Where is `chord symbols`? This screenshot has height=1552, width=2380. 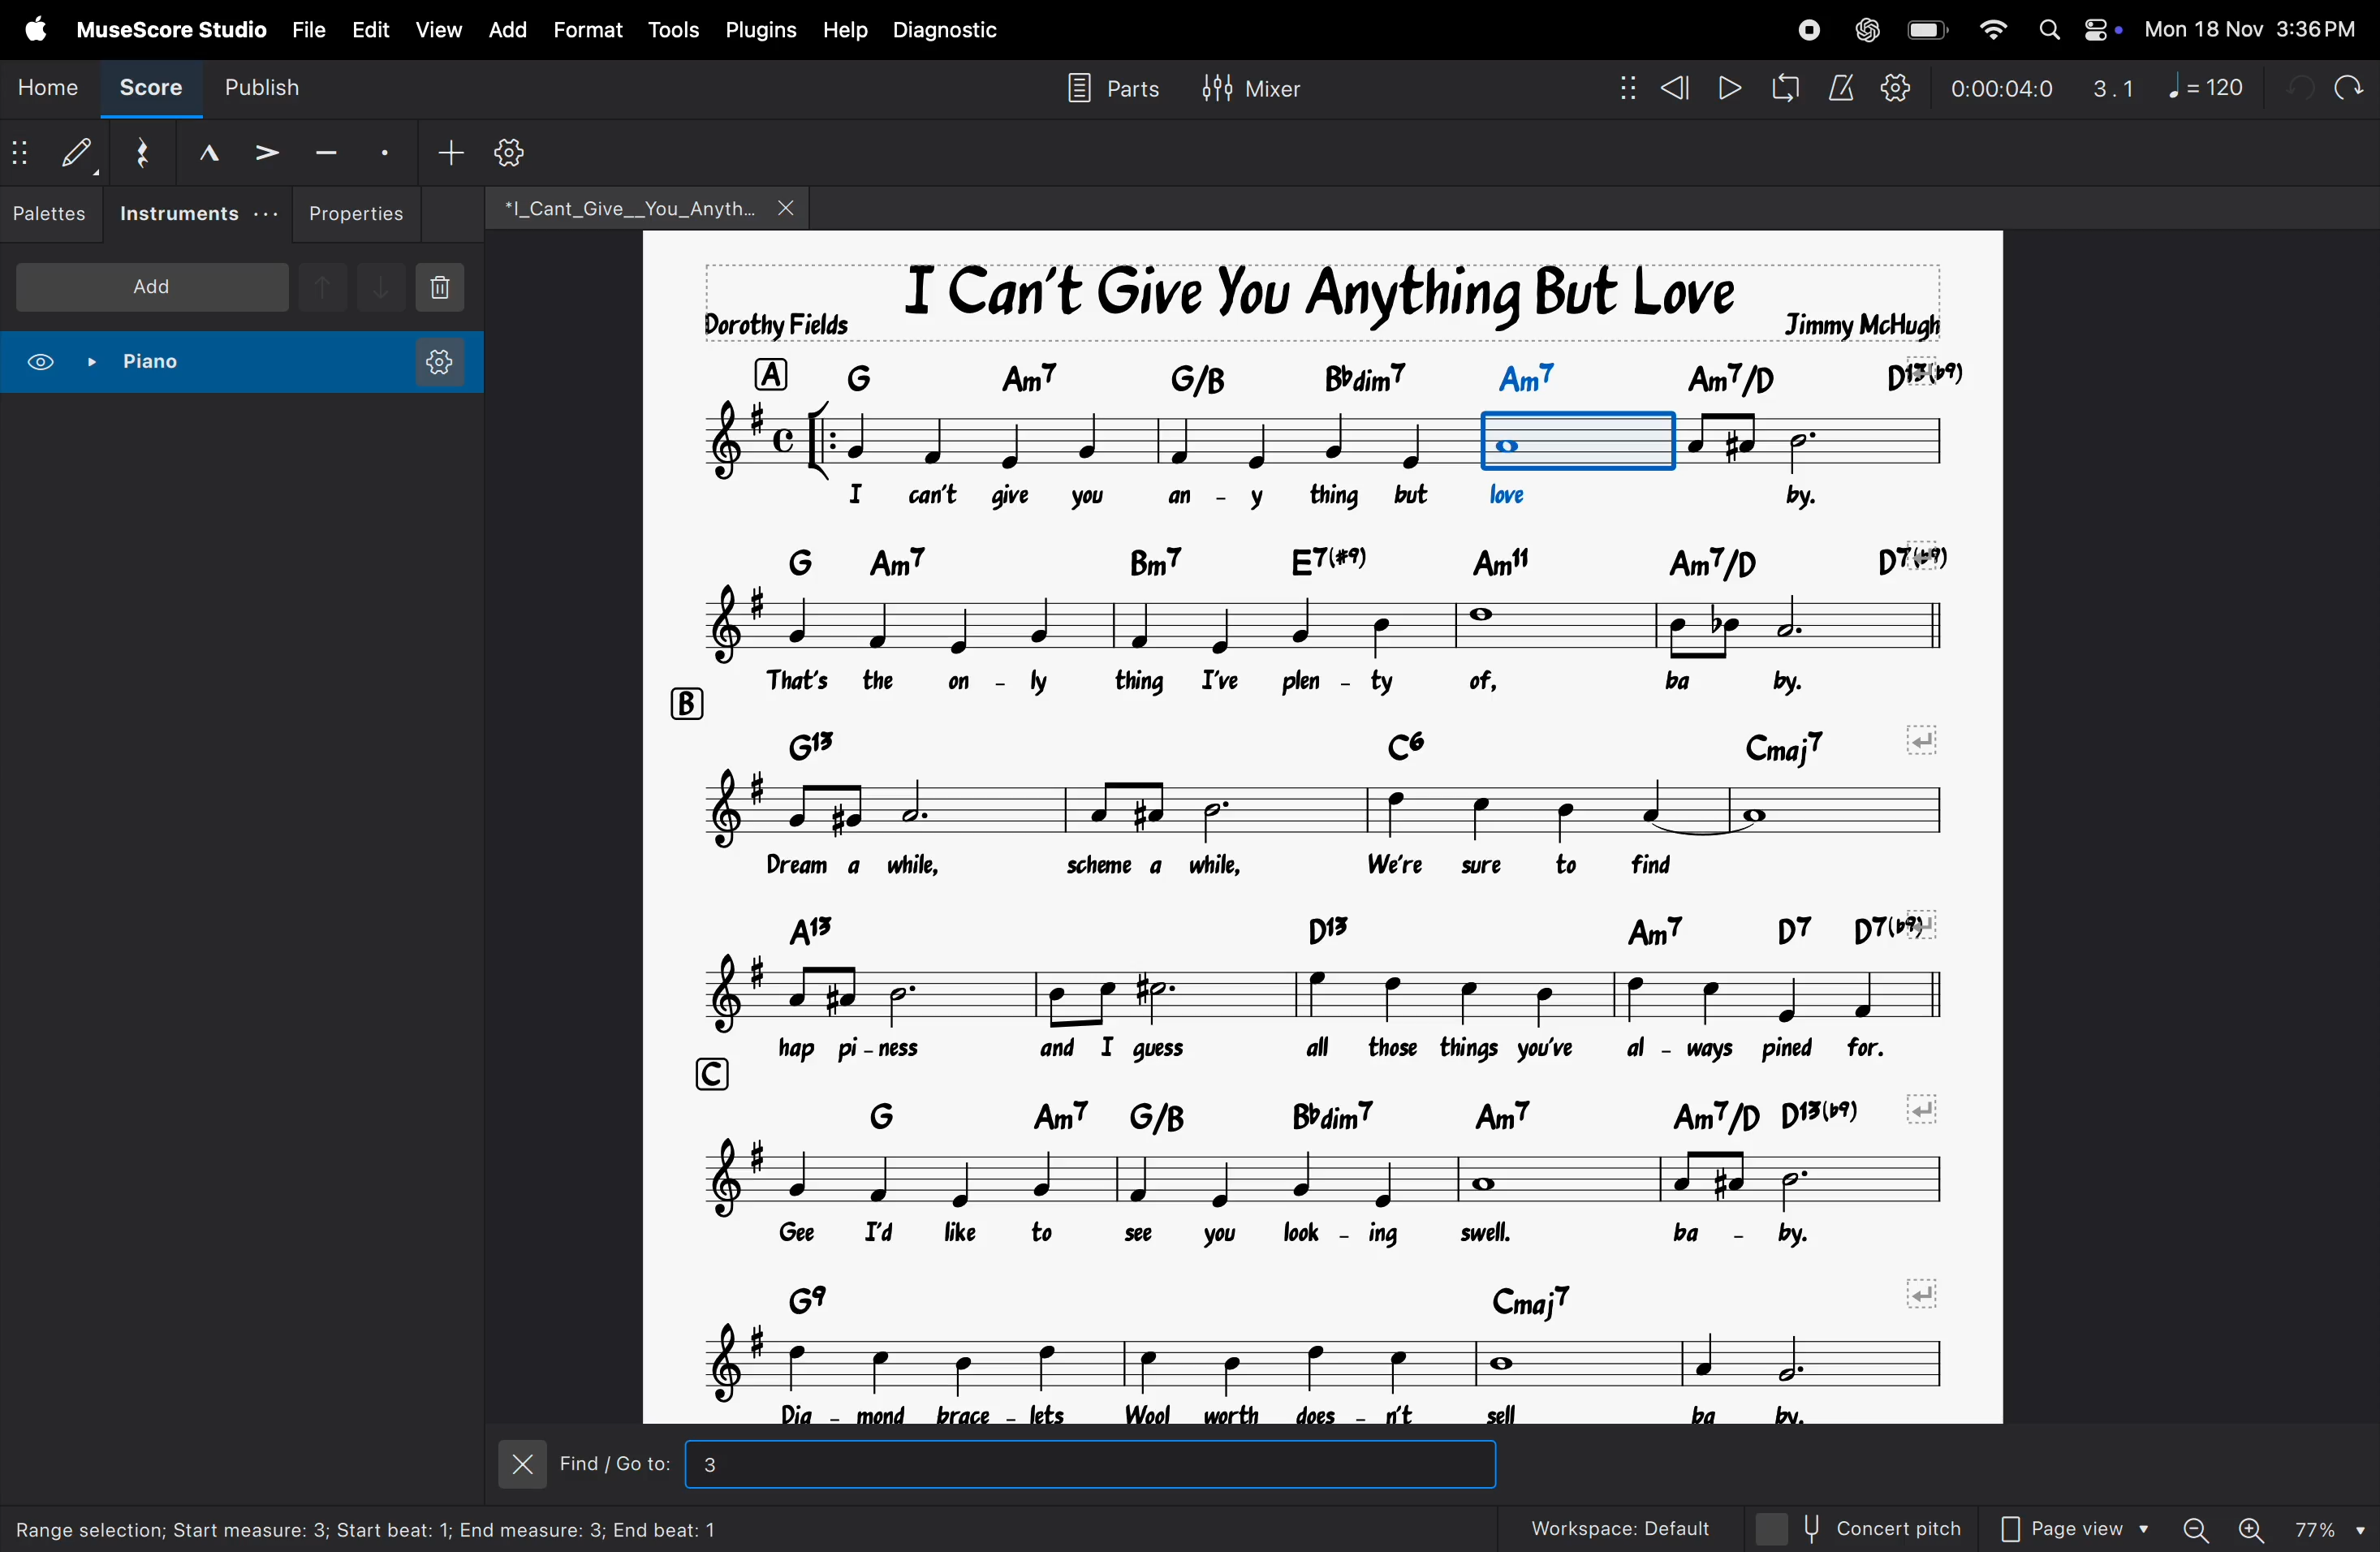 chord symbols is located at coordinates (1363, 1299).